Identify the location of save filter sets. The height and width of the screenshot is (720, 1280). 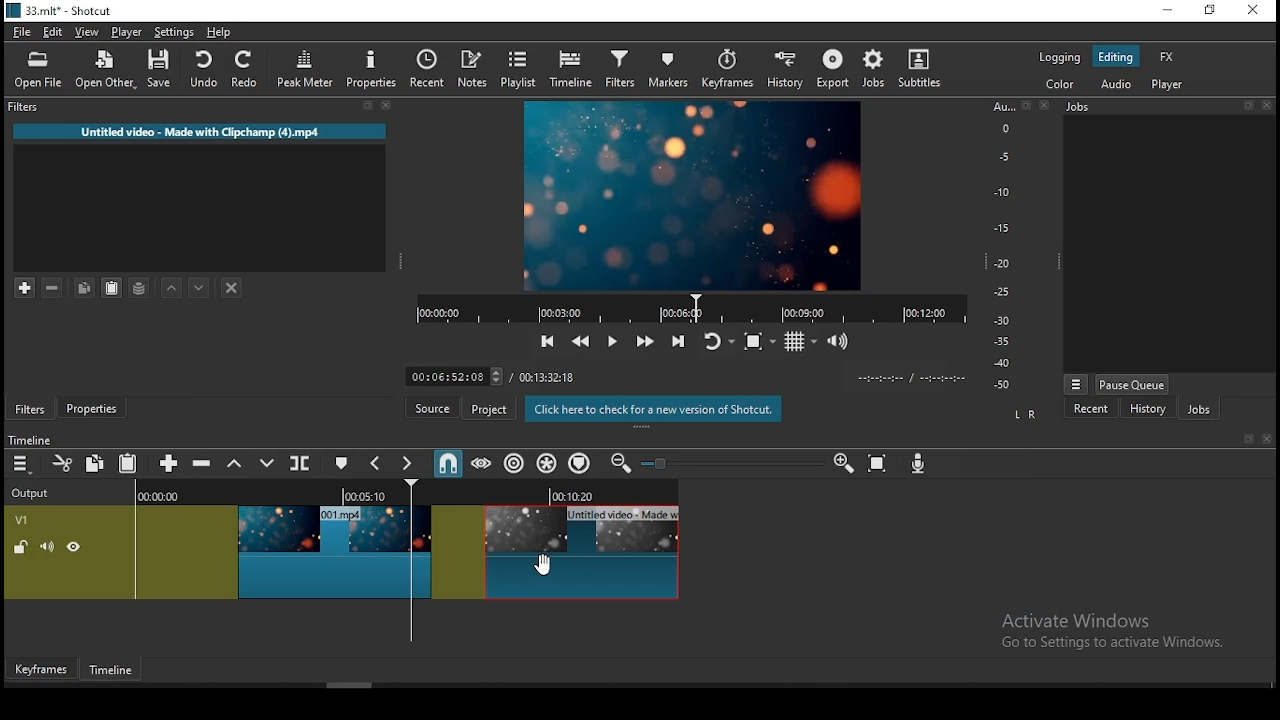
(142, 287).